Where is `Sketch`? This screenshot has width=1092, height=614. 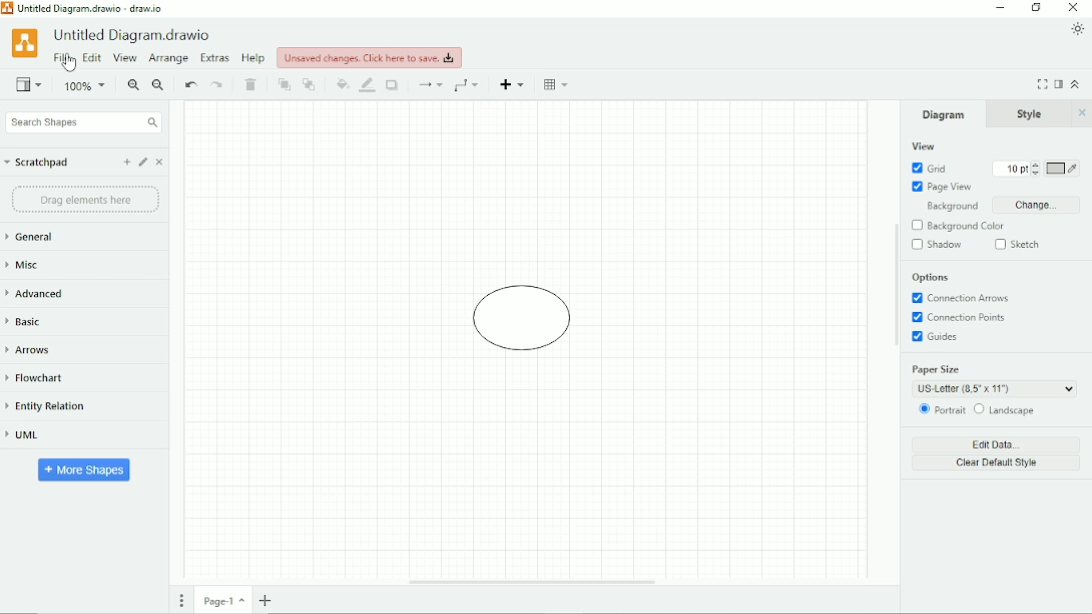
Sketch is located at coordinates (1021, 245).